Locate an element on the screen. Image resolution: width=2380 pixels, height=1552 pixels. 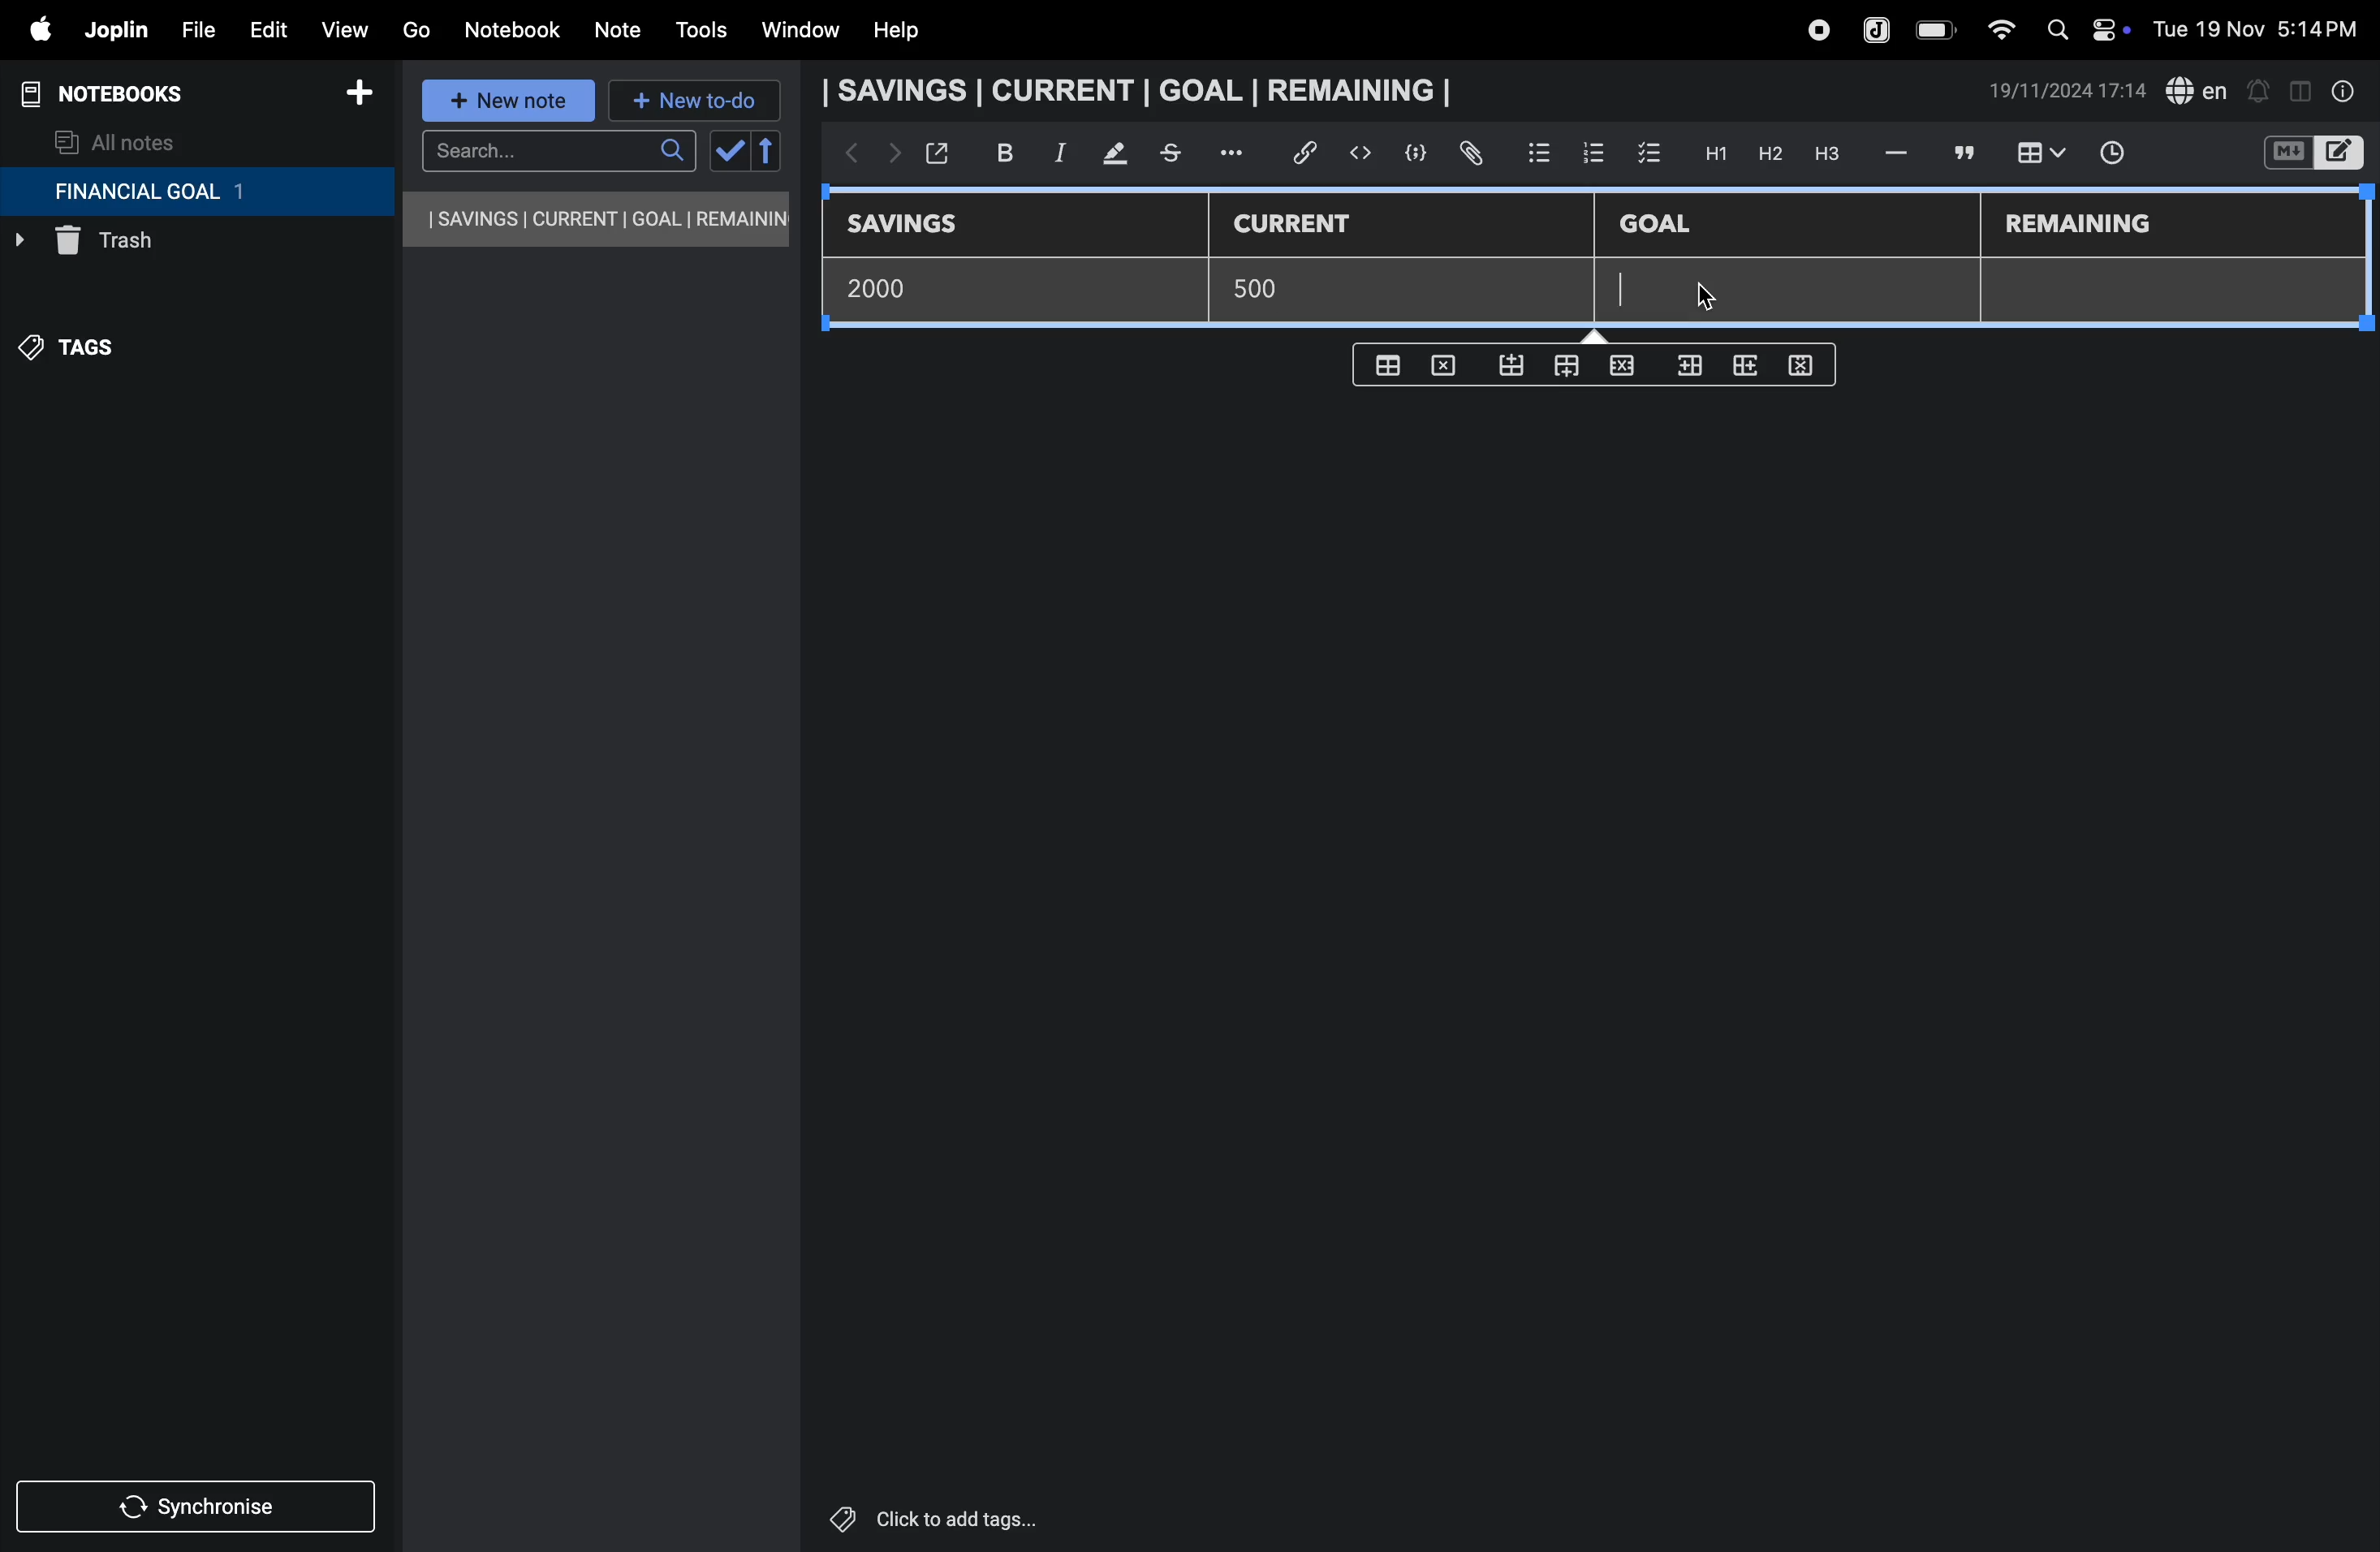
insert code is located at coordinates (1362, 153).